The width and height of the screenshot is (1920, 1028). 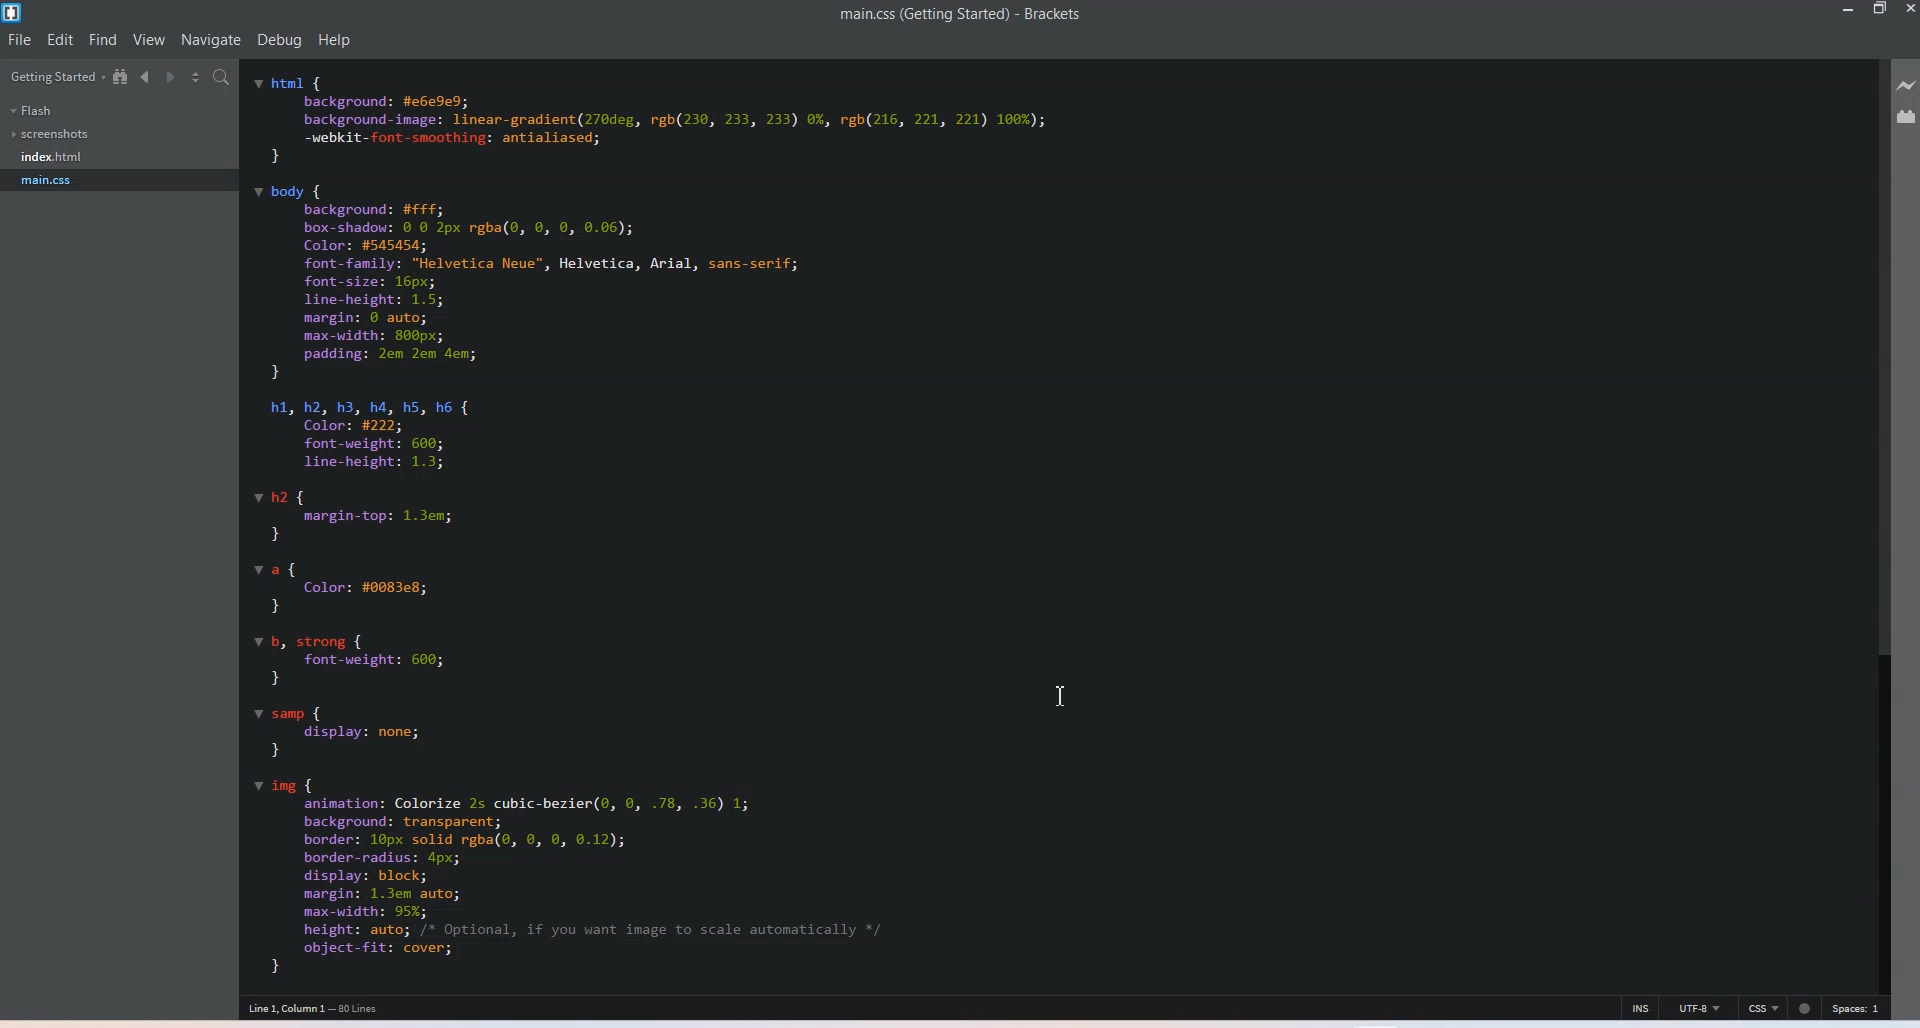 What do you see at coordinates (1880, 523) in the screenshot?
I see `Vertical scroll bar` at bounding box center [1880, 523].